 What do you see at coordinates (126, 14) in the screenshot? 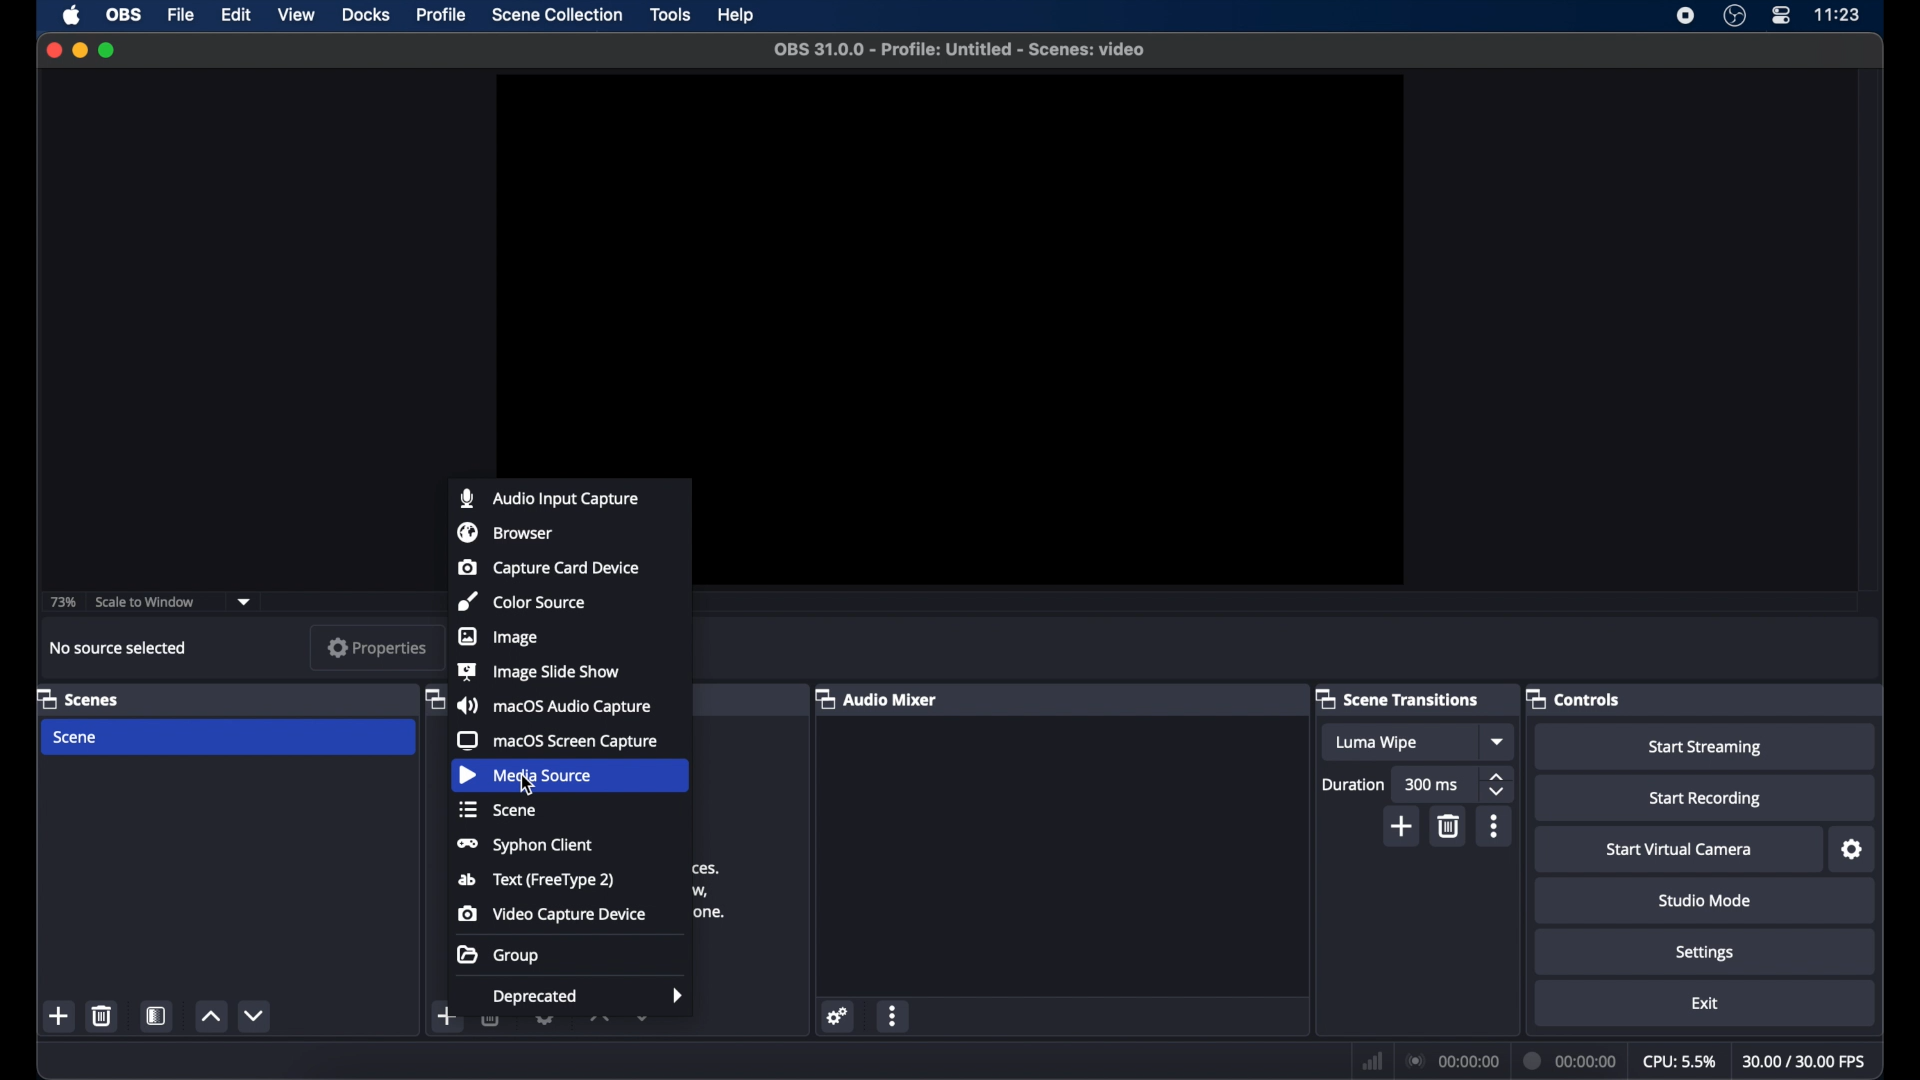
I see `obs` at bounding box center [126, 14].